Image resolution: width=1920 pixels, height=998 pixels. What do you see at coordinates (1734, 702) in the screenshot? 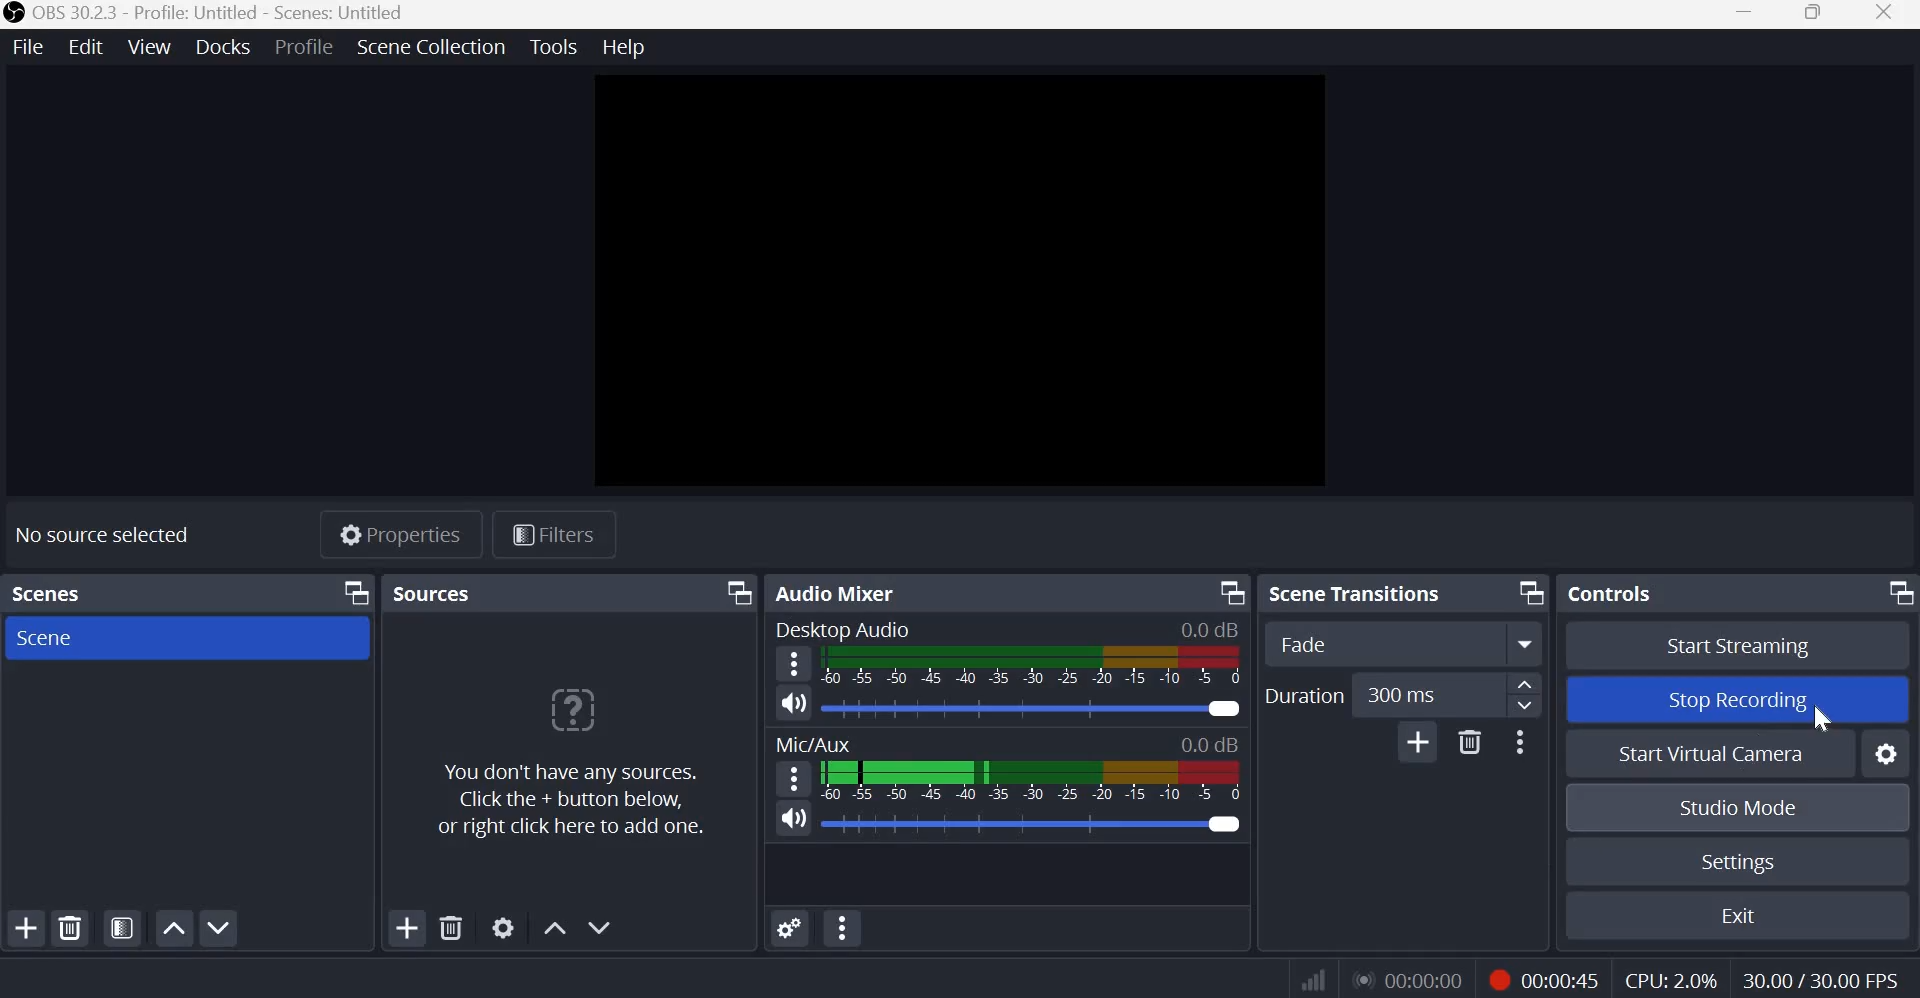
I see `Stop recording` at bounding box center [1734, 702].